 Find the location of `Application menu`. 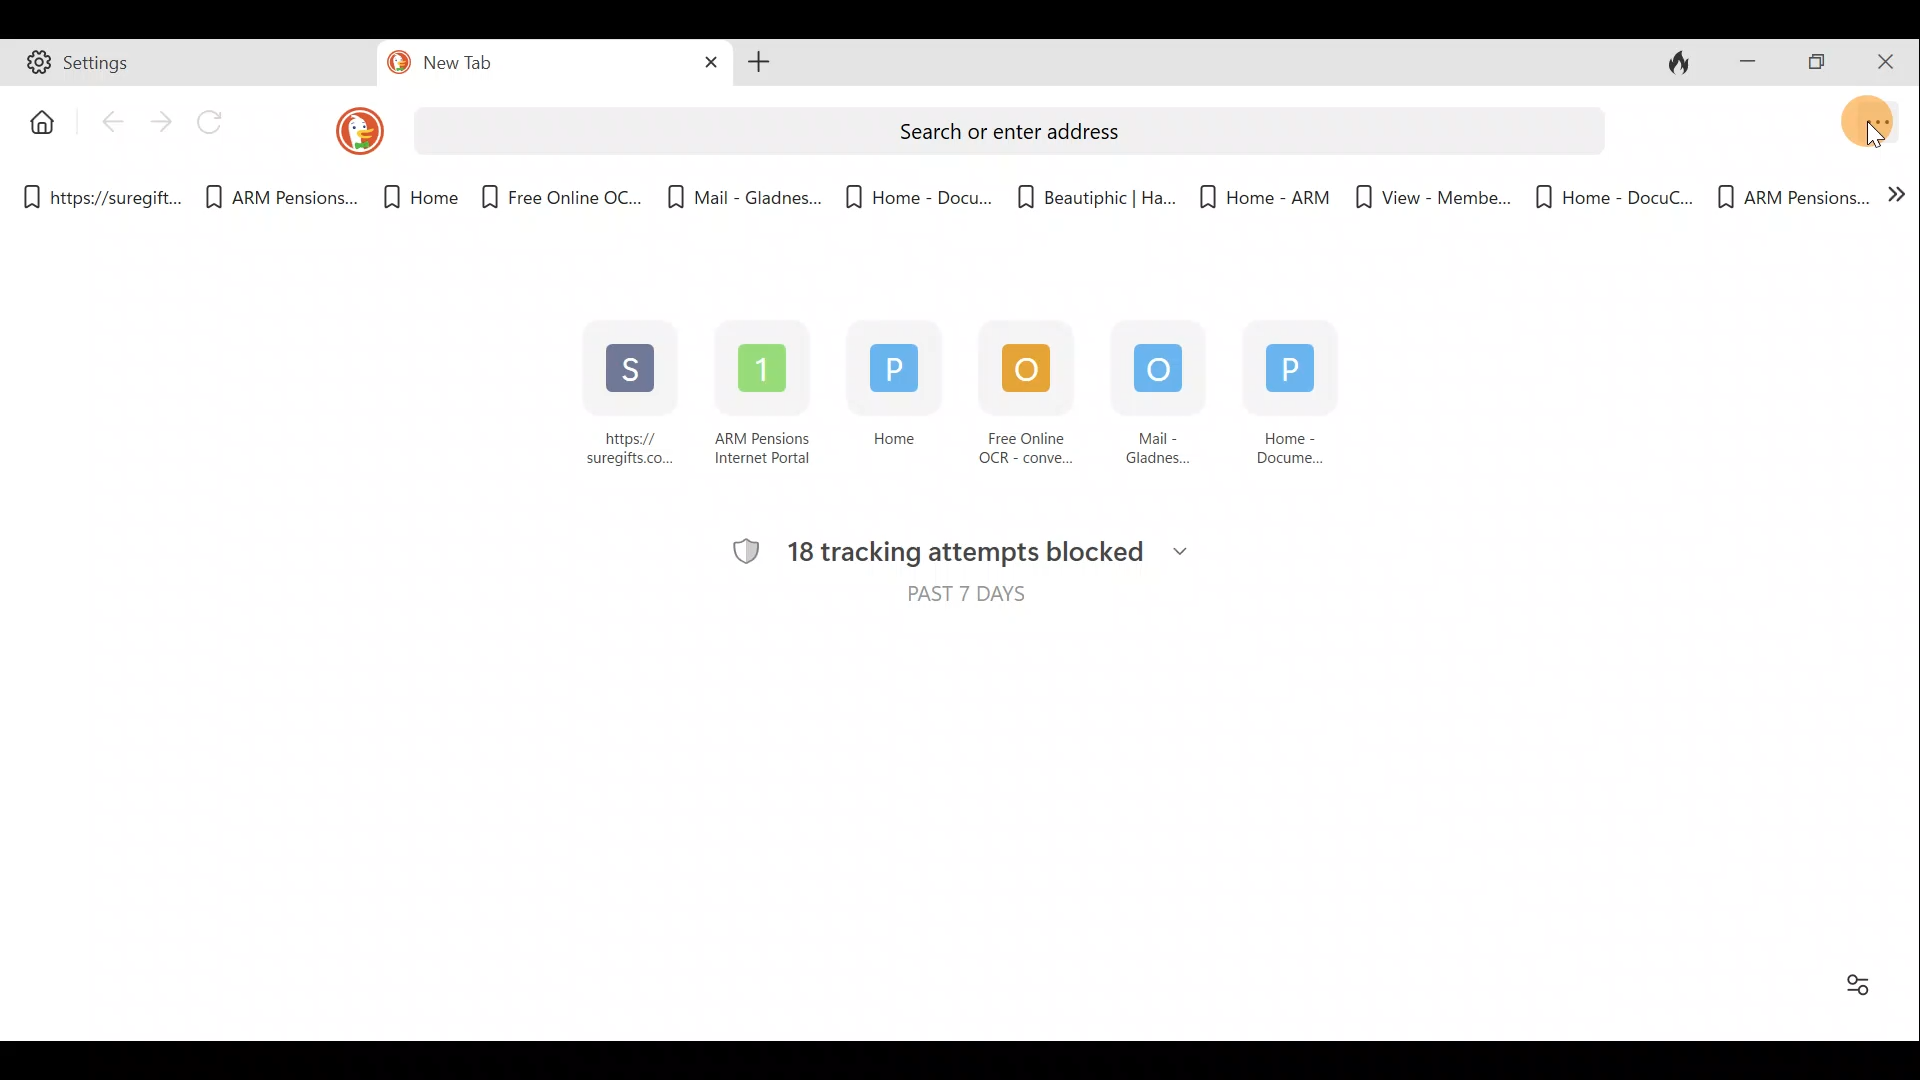

Application menu is located at coordinates (1880, 118).